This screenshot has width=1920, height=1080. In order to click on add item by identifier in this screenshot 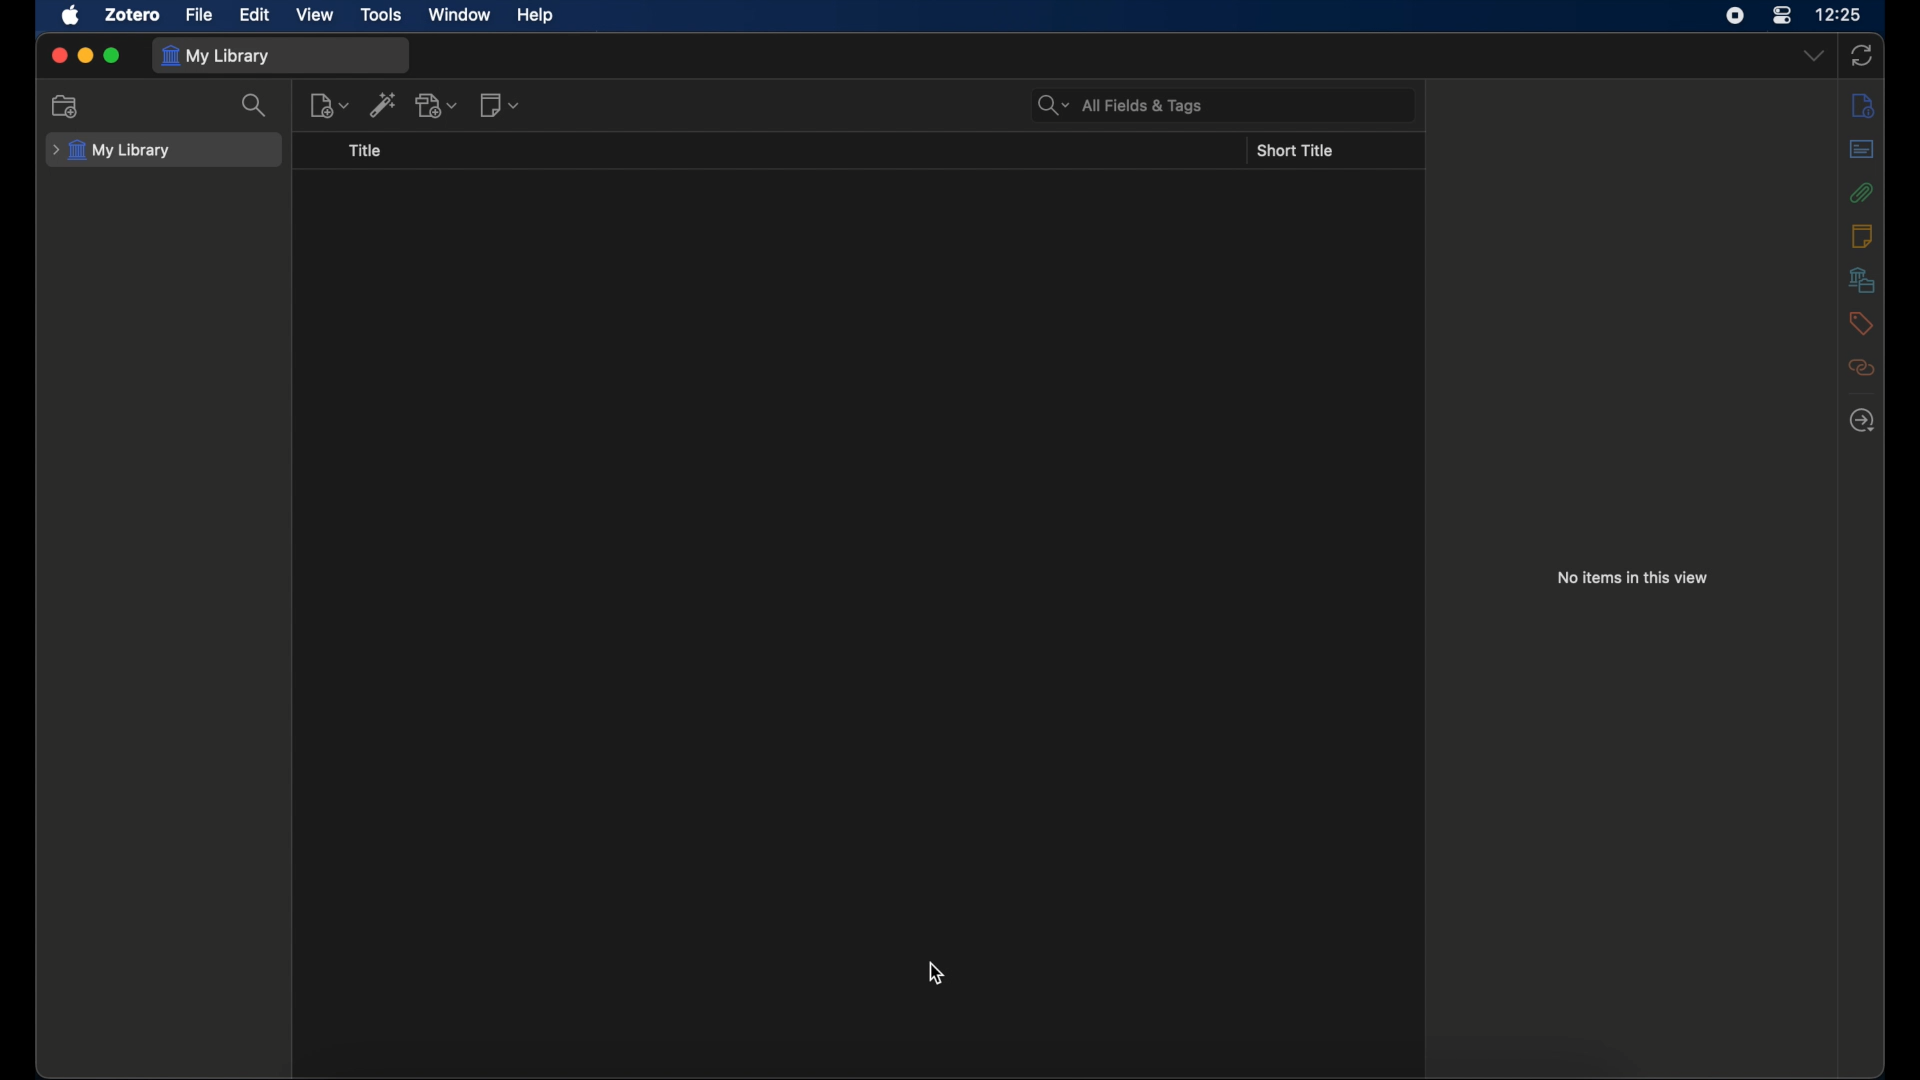, I will do `click(385, 104)`.